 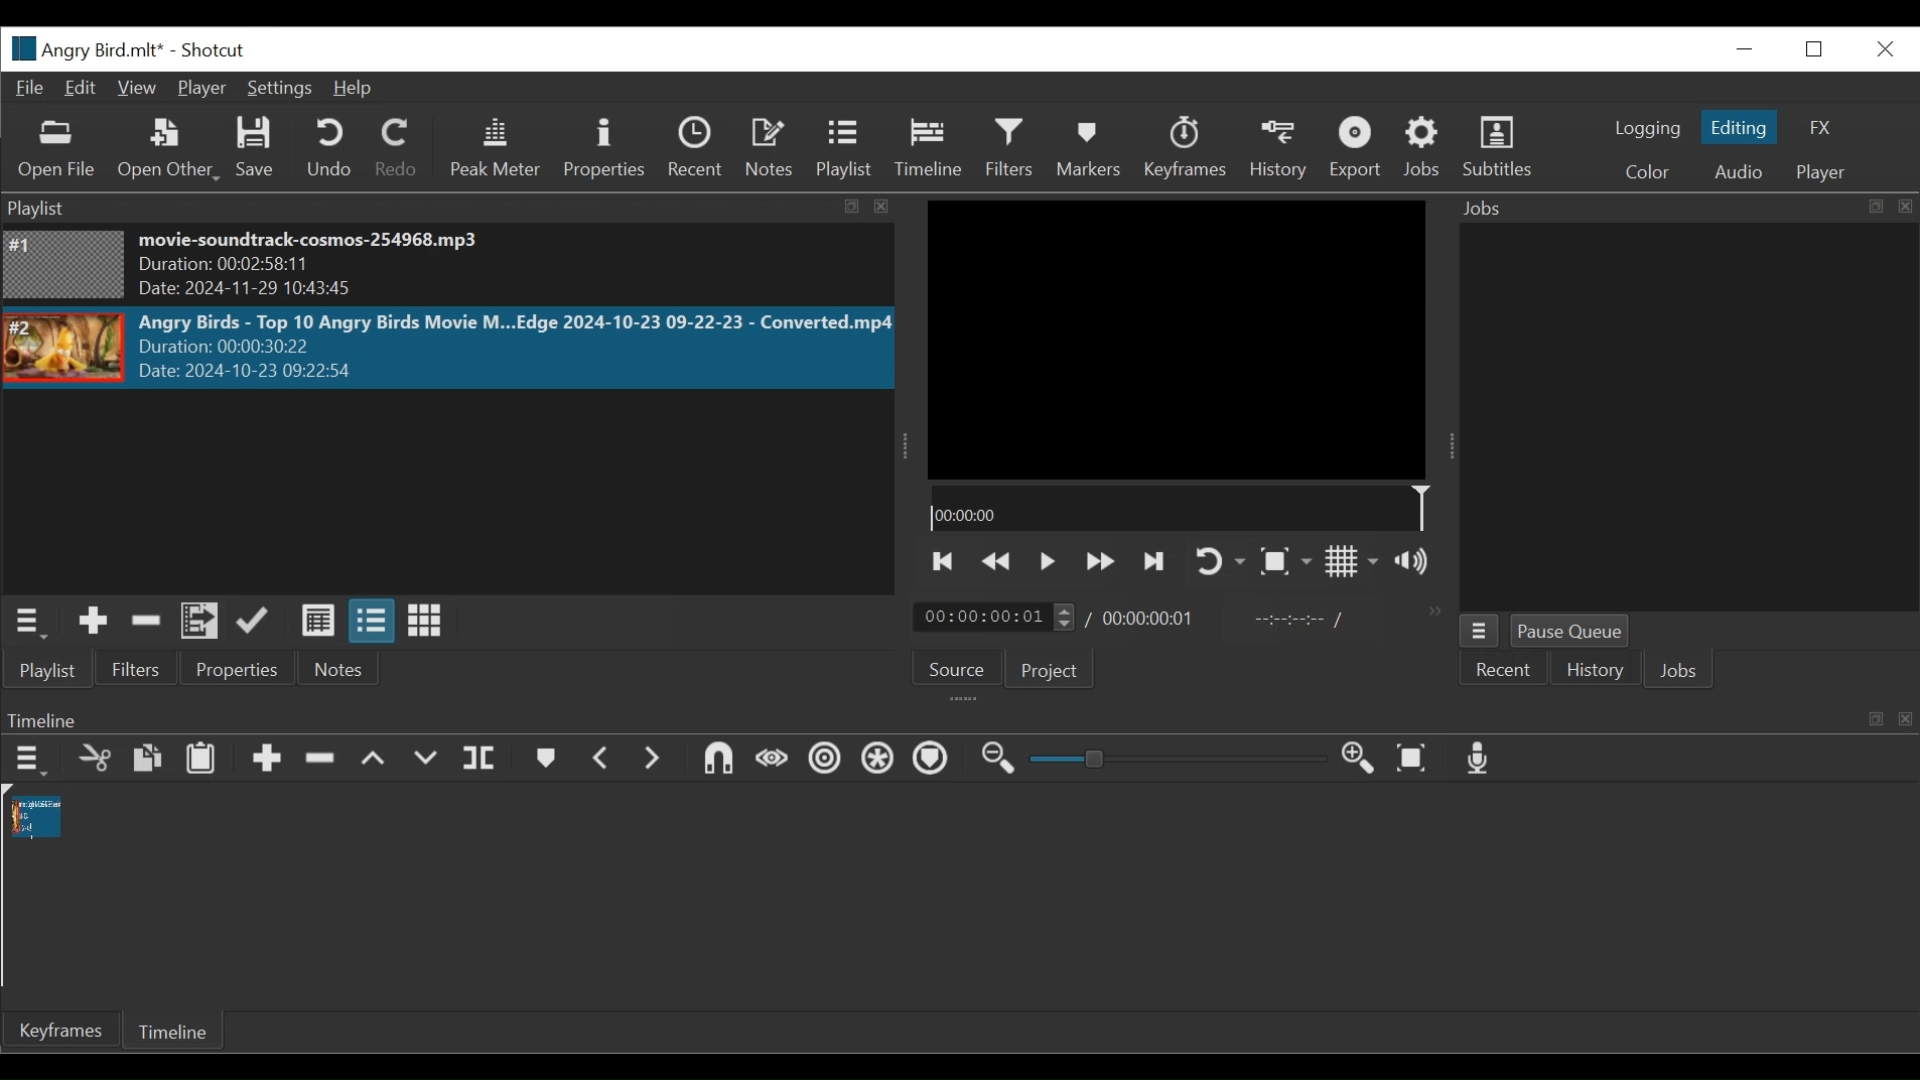 I want to click on Toggle play or pause, so click(x=1048, y=562).